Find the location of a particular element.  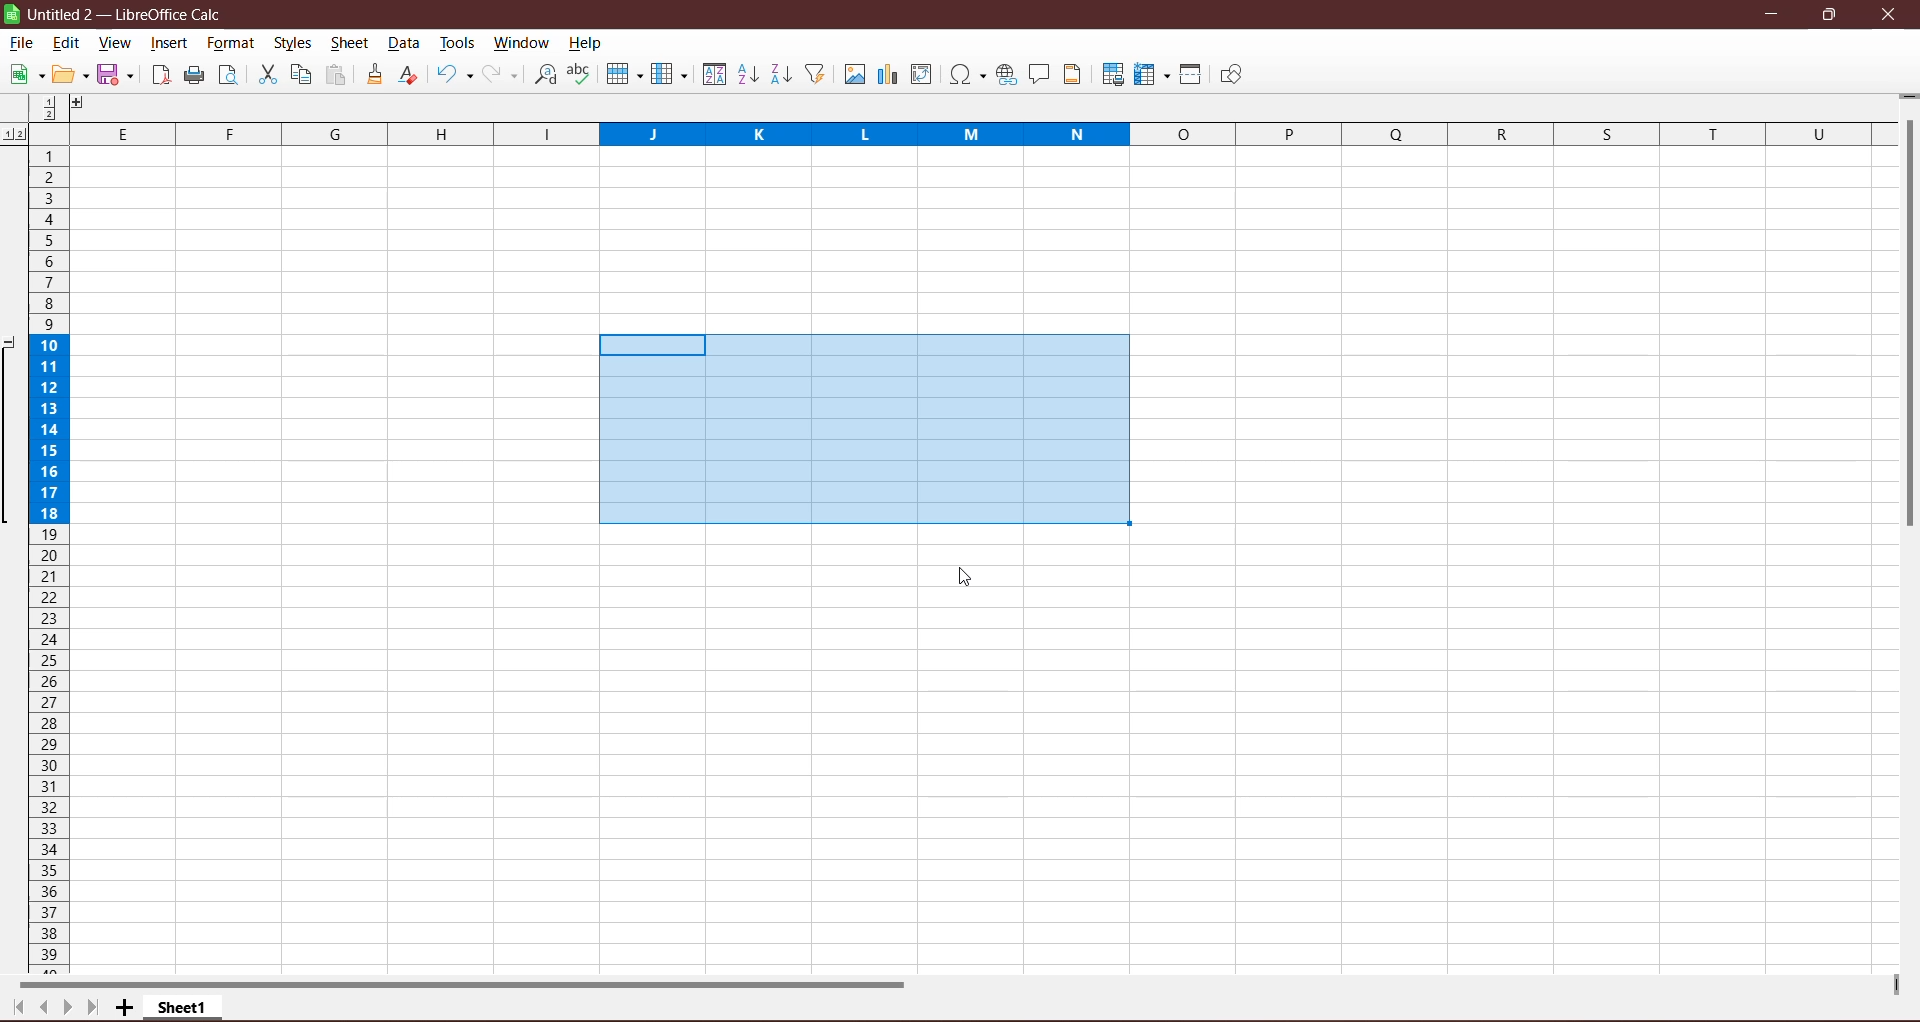

Clone Formatting is located at coordinates (376, 74).